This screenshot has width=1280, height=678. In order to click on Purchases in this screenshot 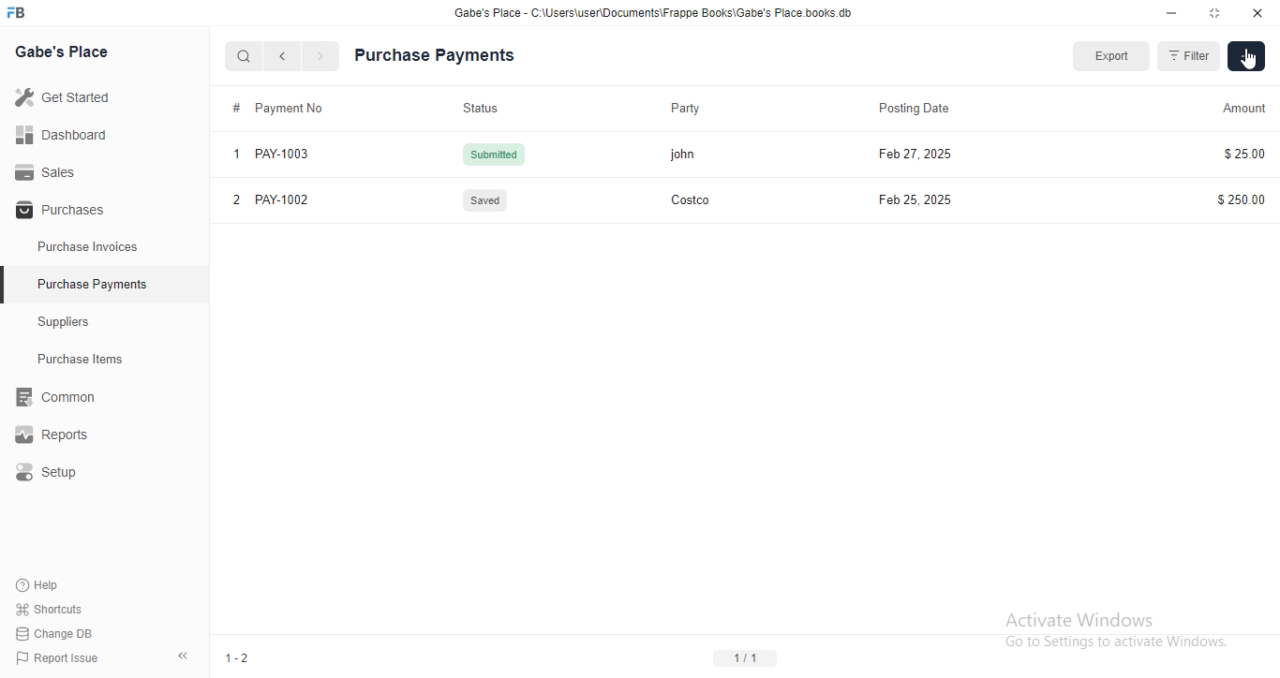, I will do `click(57, 211)`.